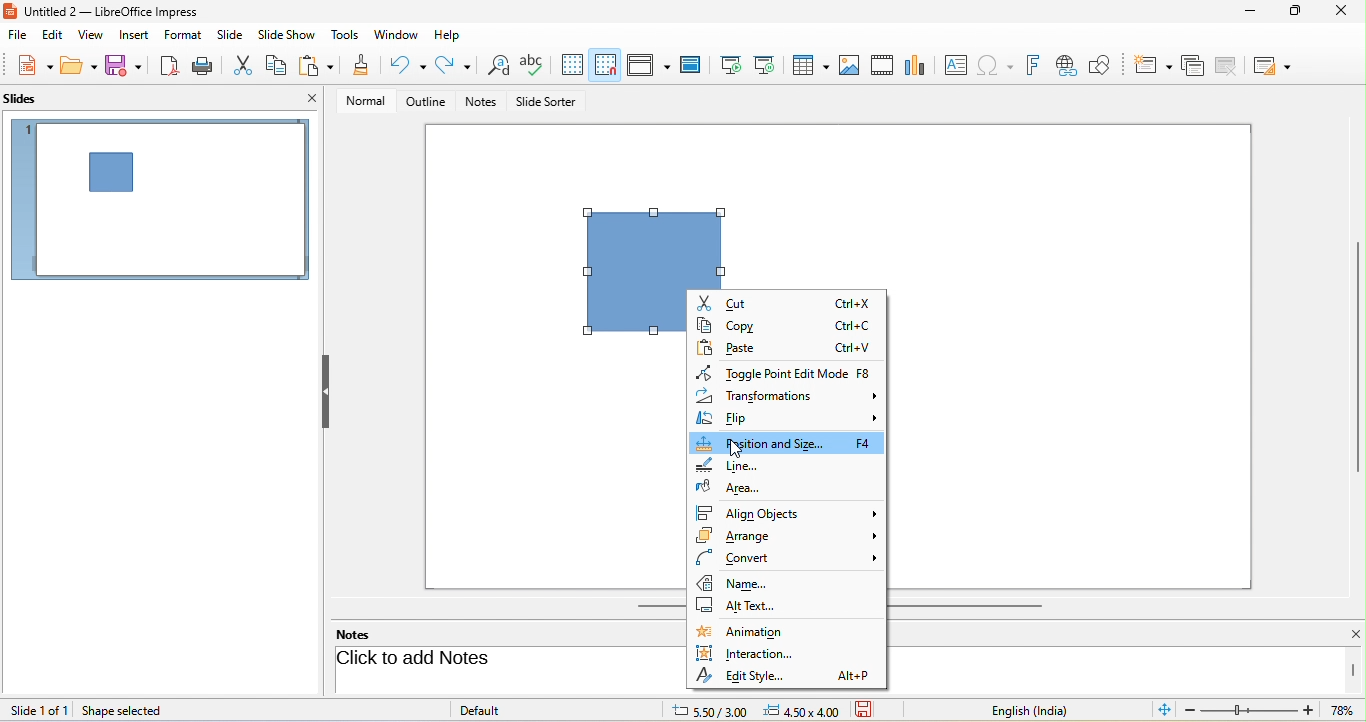 Image resolution: width=1366 pixels, height=722 pixels. I want to click on redo, so click(453, 66).